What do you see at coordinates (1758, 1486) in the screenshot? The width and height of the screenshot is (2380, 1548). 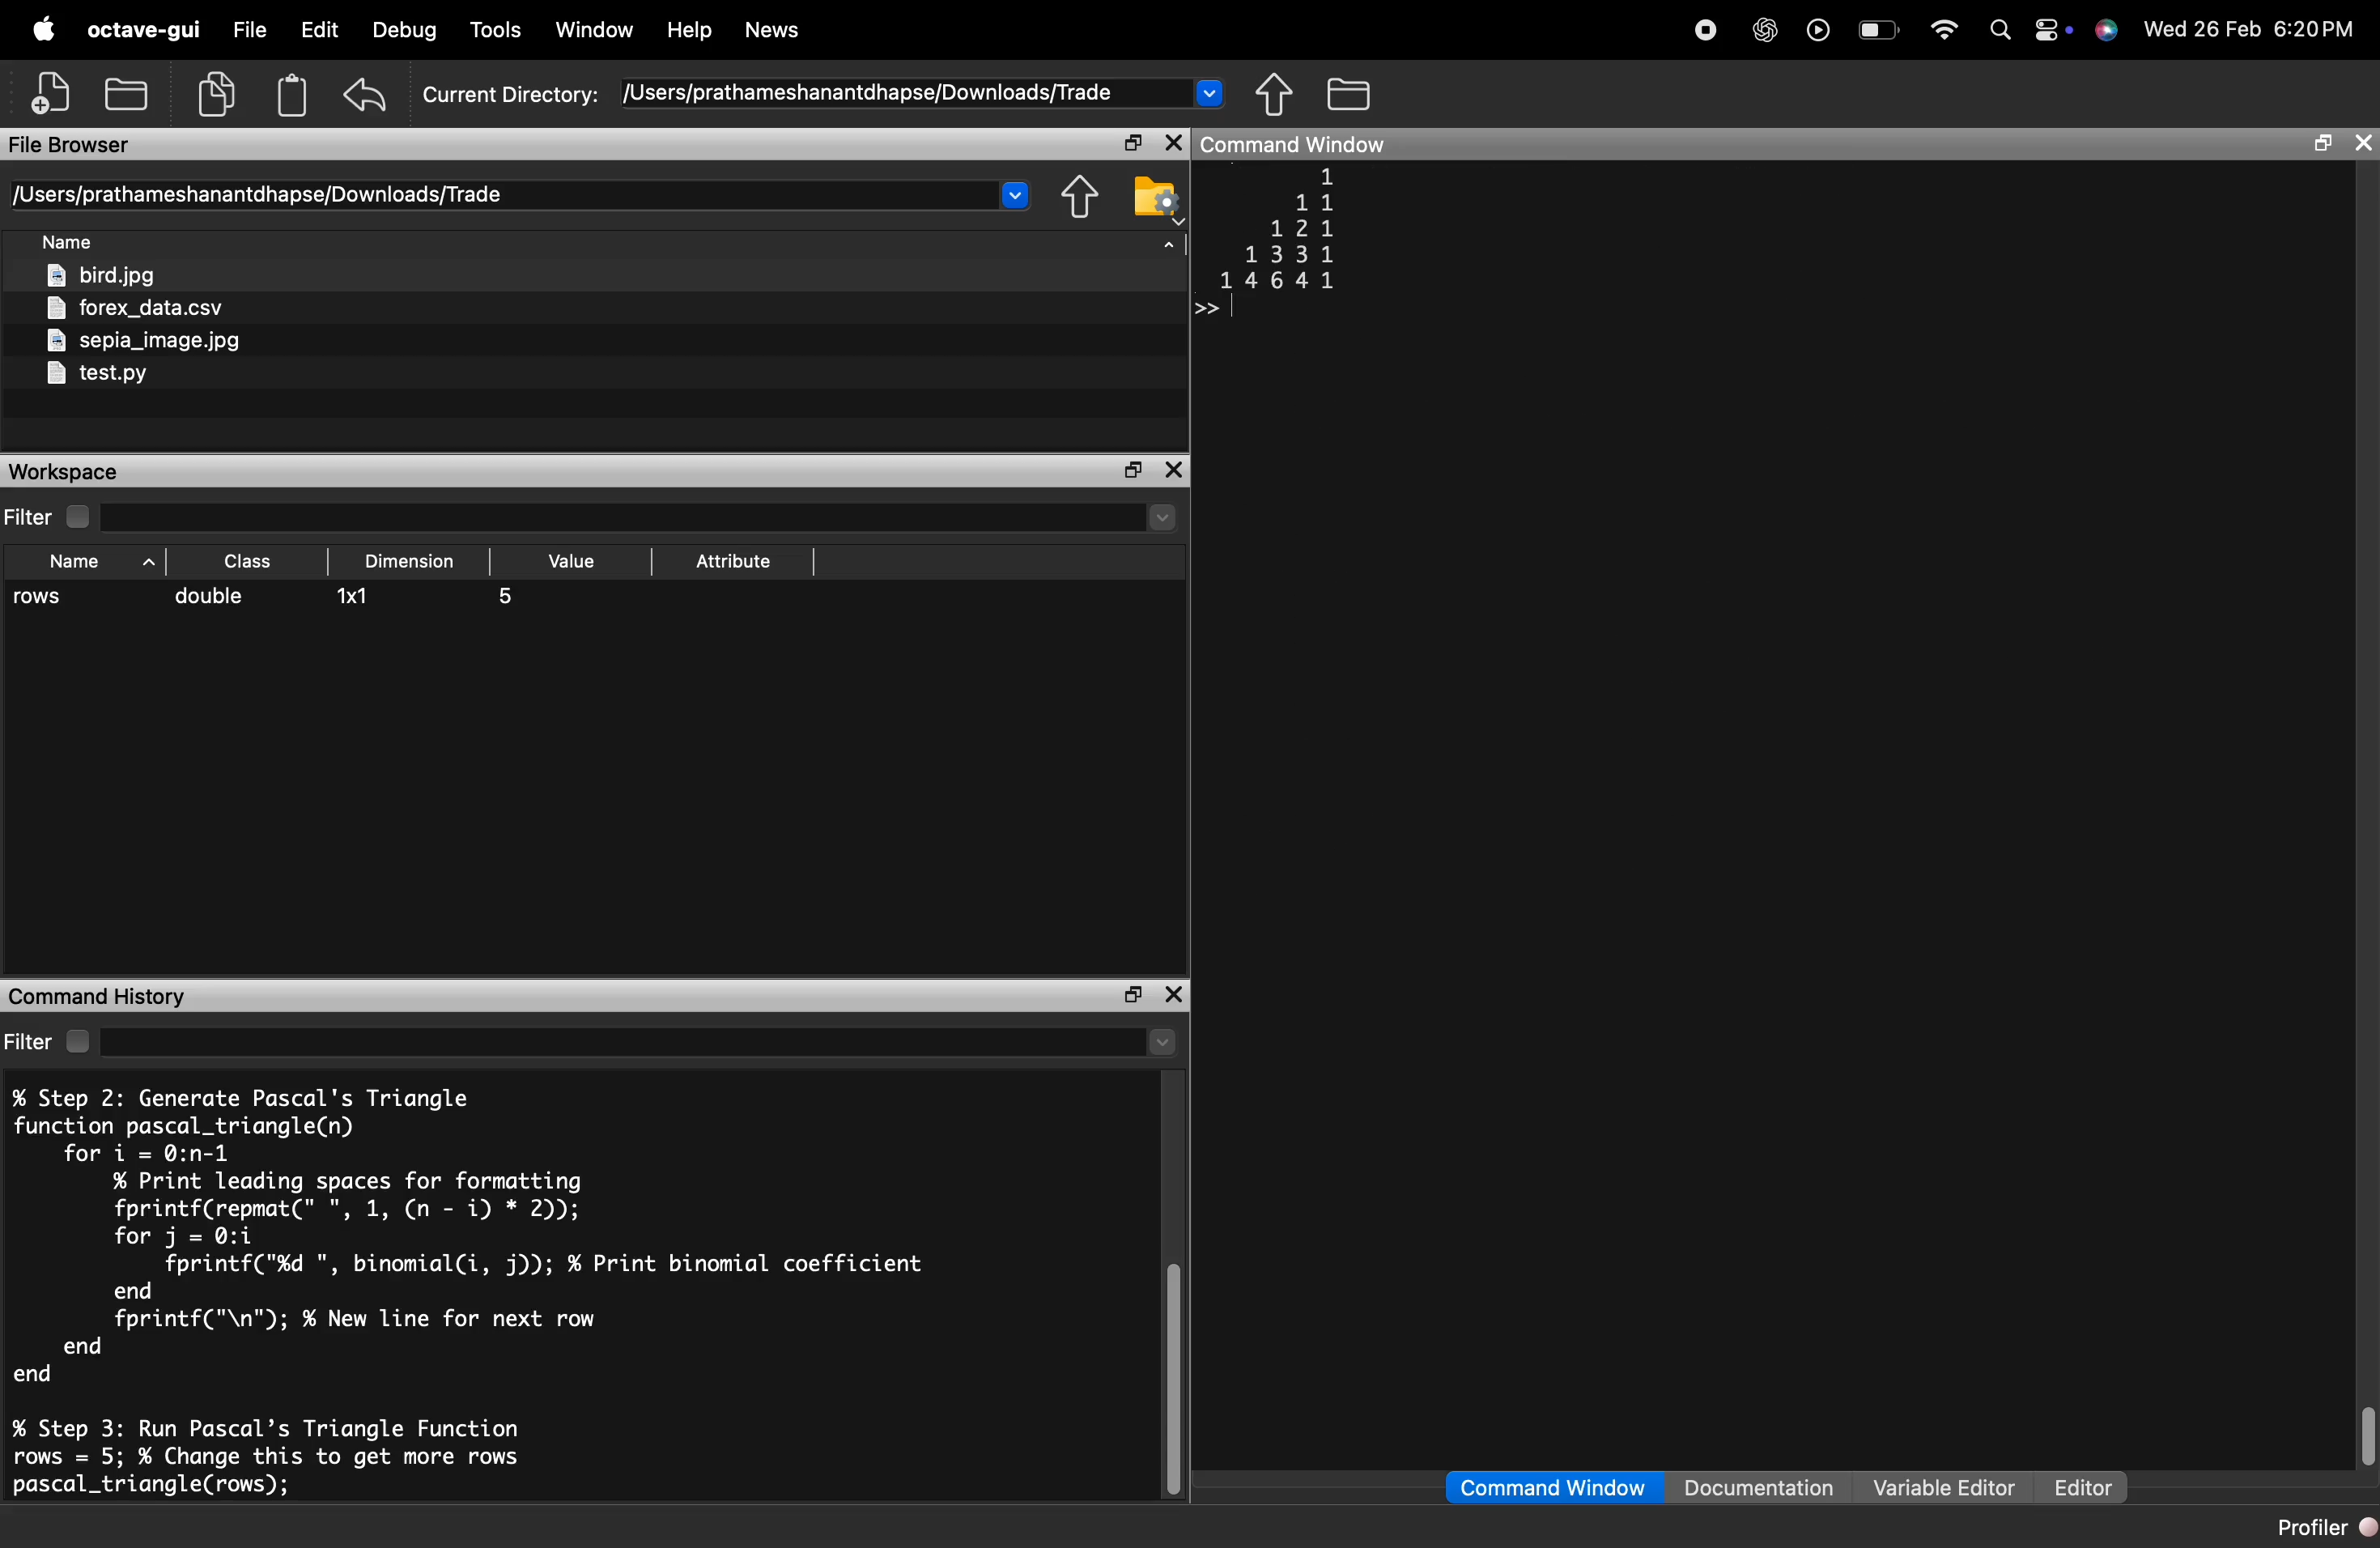 I see `Documentation` at bounding box center [1758, 1486].